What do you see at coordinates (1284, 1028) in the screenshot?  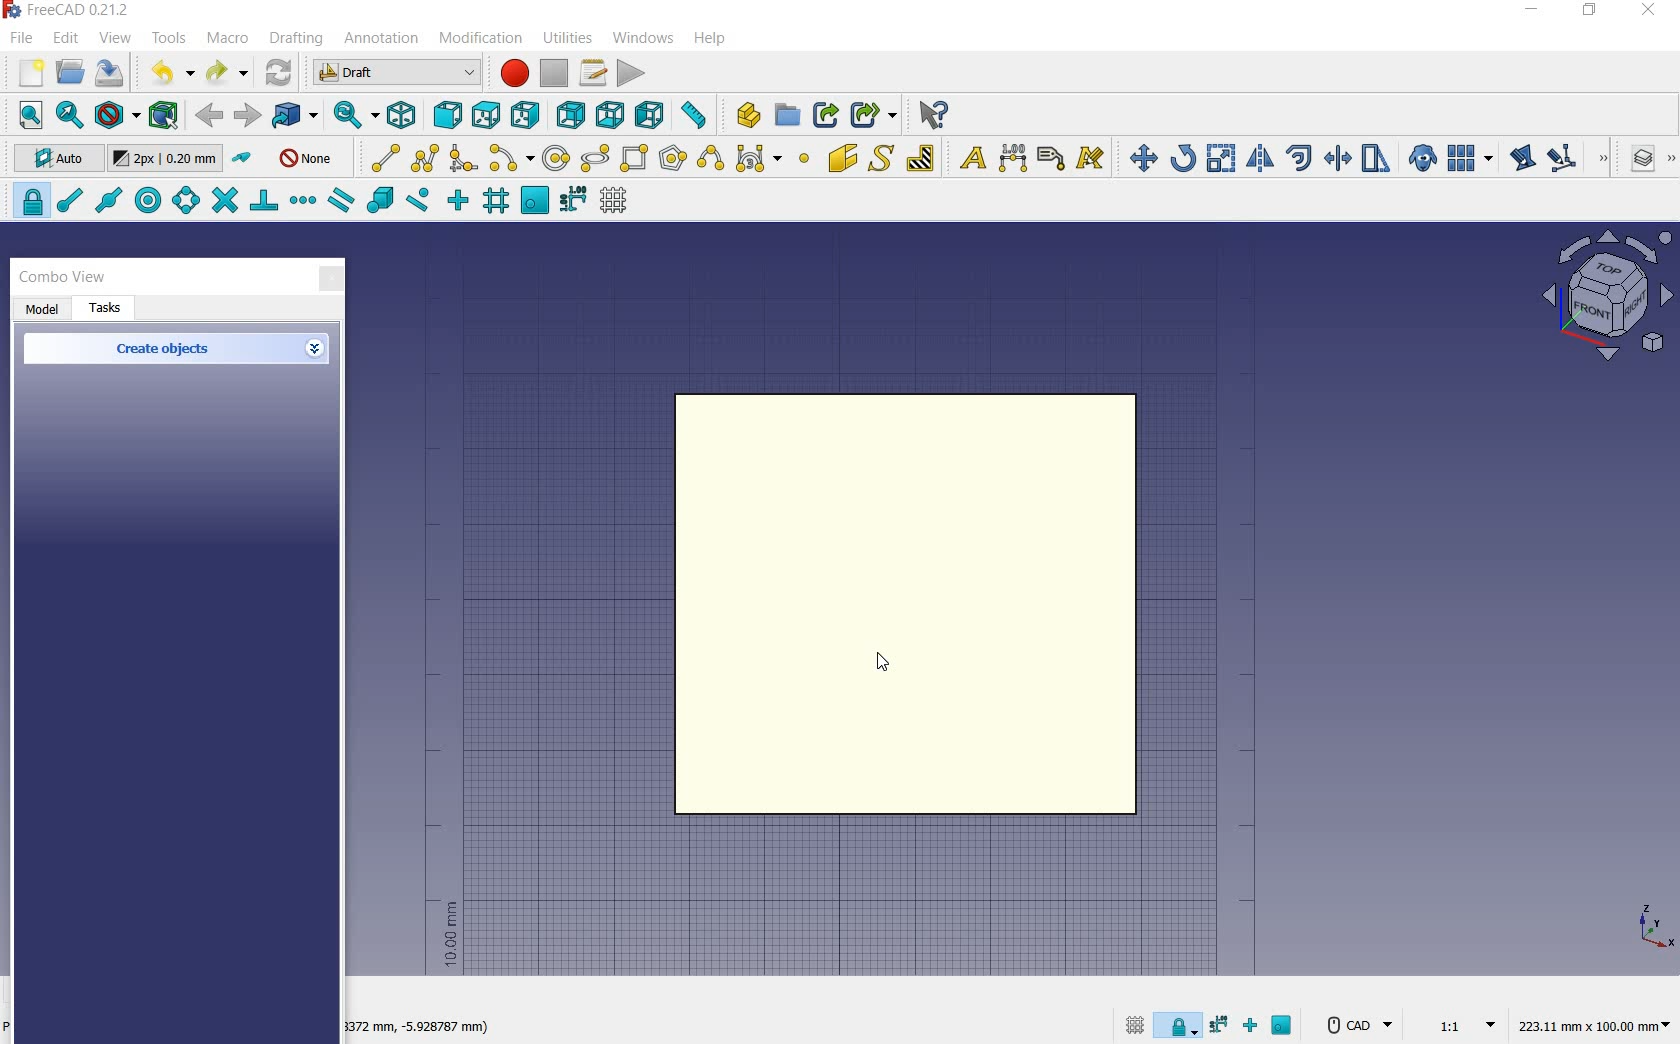 I see `snap working plane` at bounding box center [1284, 1028].